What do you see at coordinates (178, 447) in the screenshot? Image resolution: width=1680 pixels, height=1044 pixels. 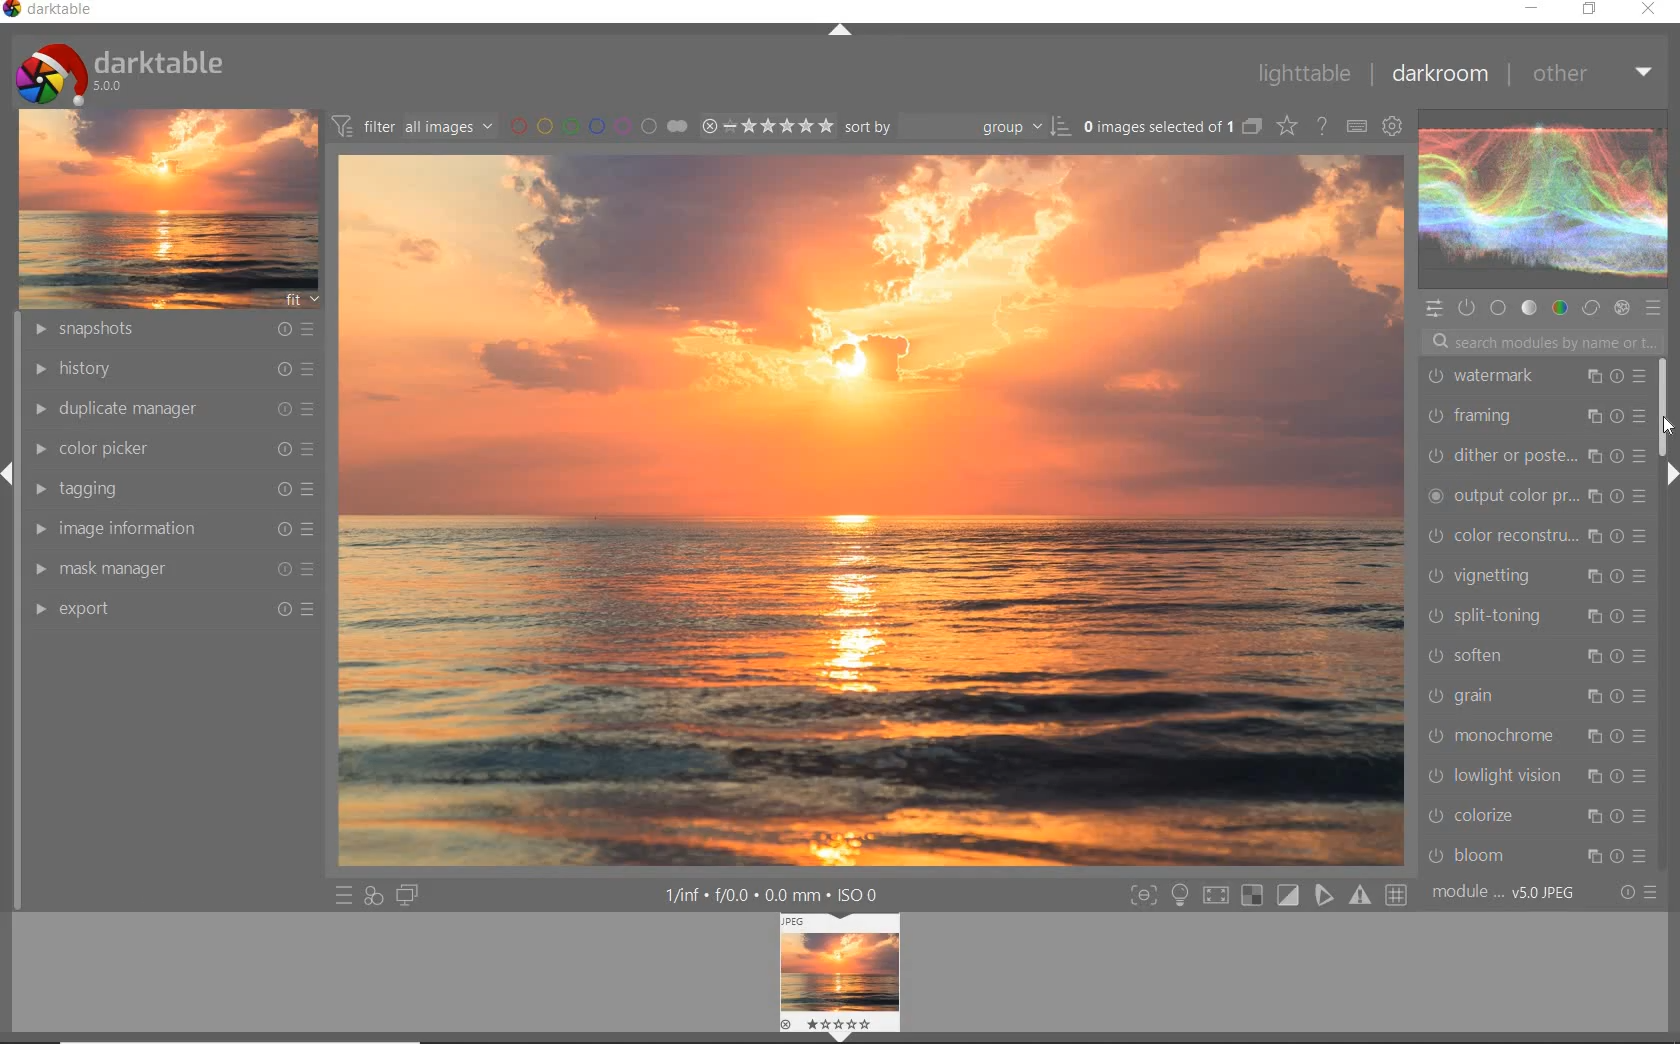 I see `COLOR PICKER` at bounding box center [178, 447].